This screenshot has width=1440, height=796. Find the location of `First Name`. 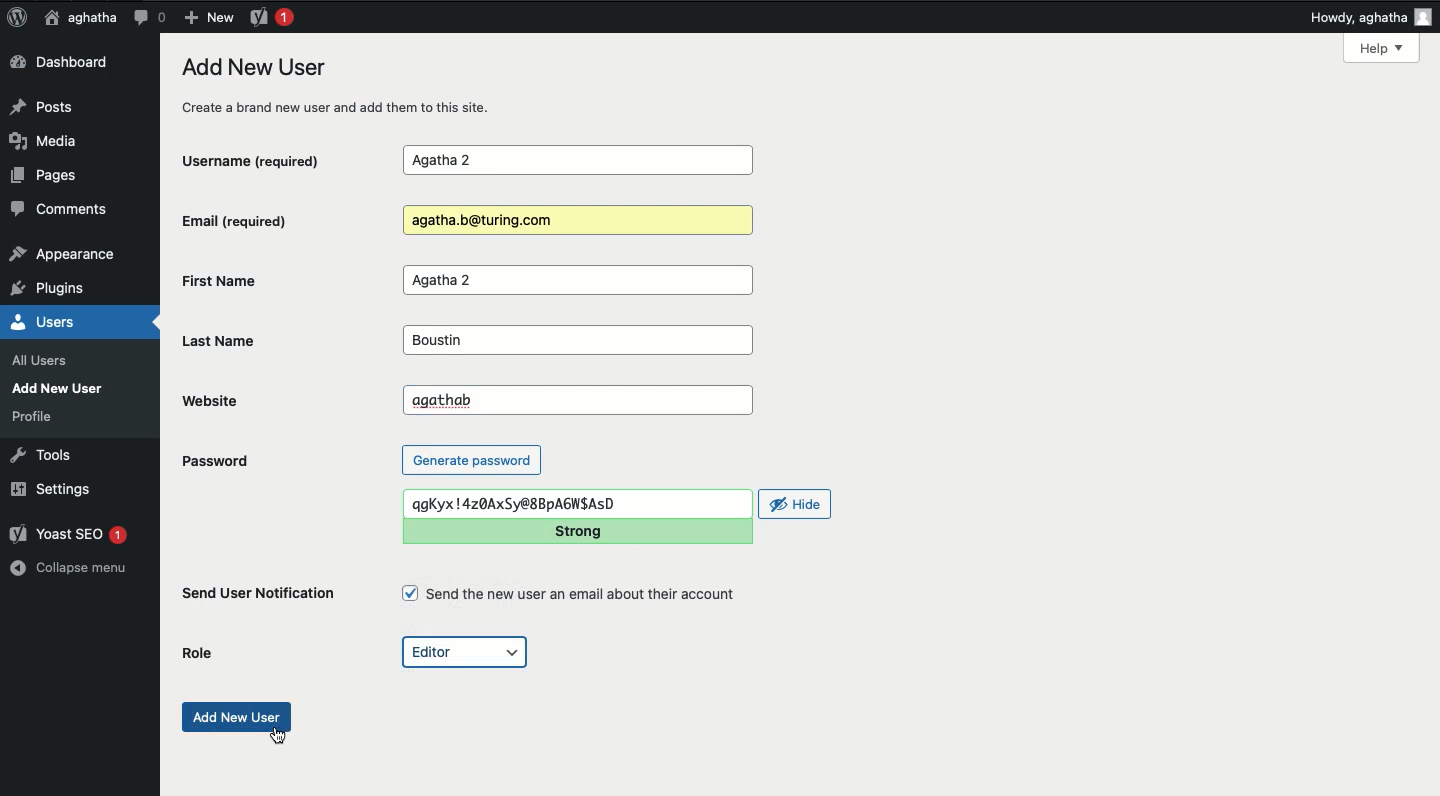

First Name is located at coordinates (274, 280).